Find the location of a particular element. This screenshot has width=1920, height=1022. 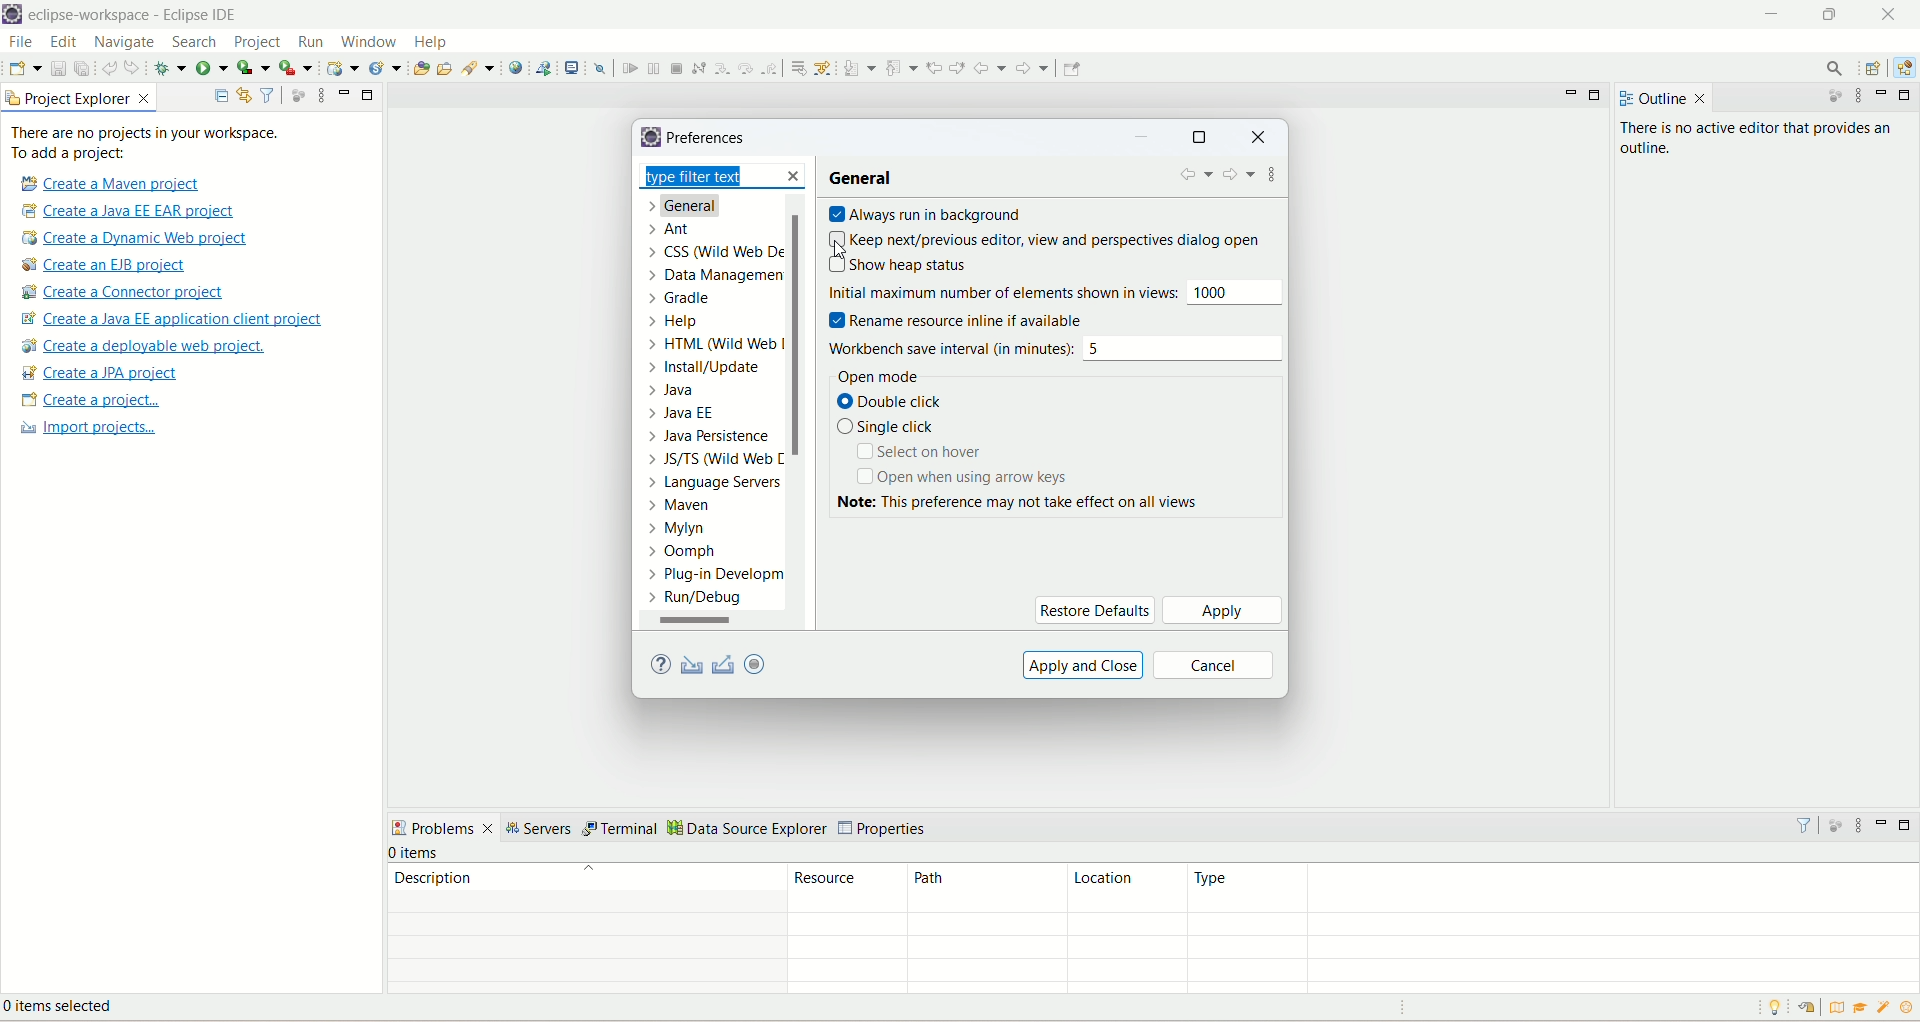

minimize is located at coordinates (344, 93).